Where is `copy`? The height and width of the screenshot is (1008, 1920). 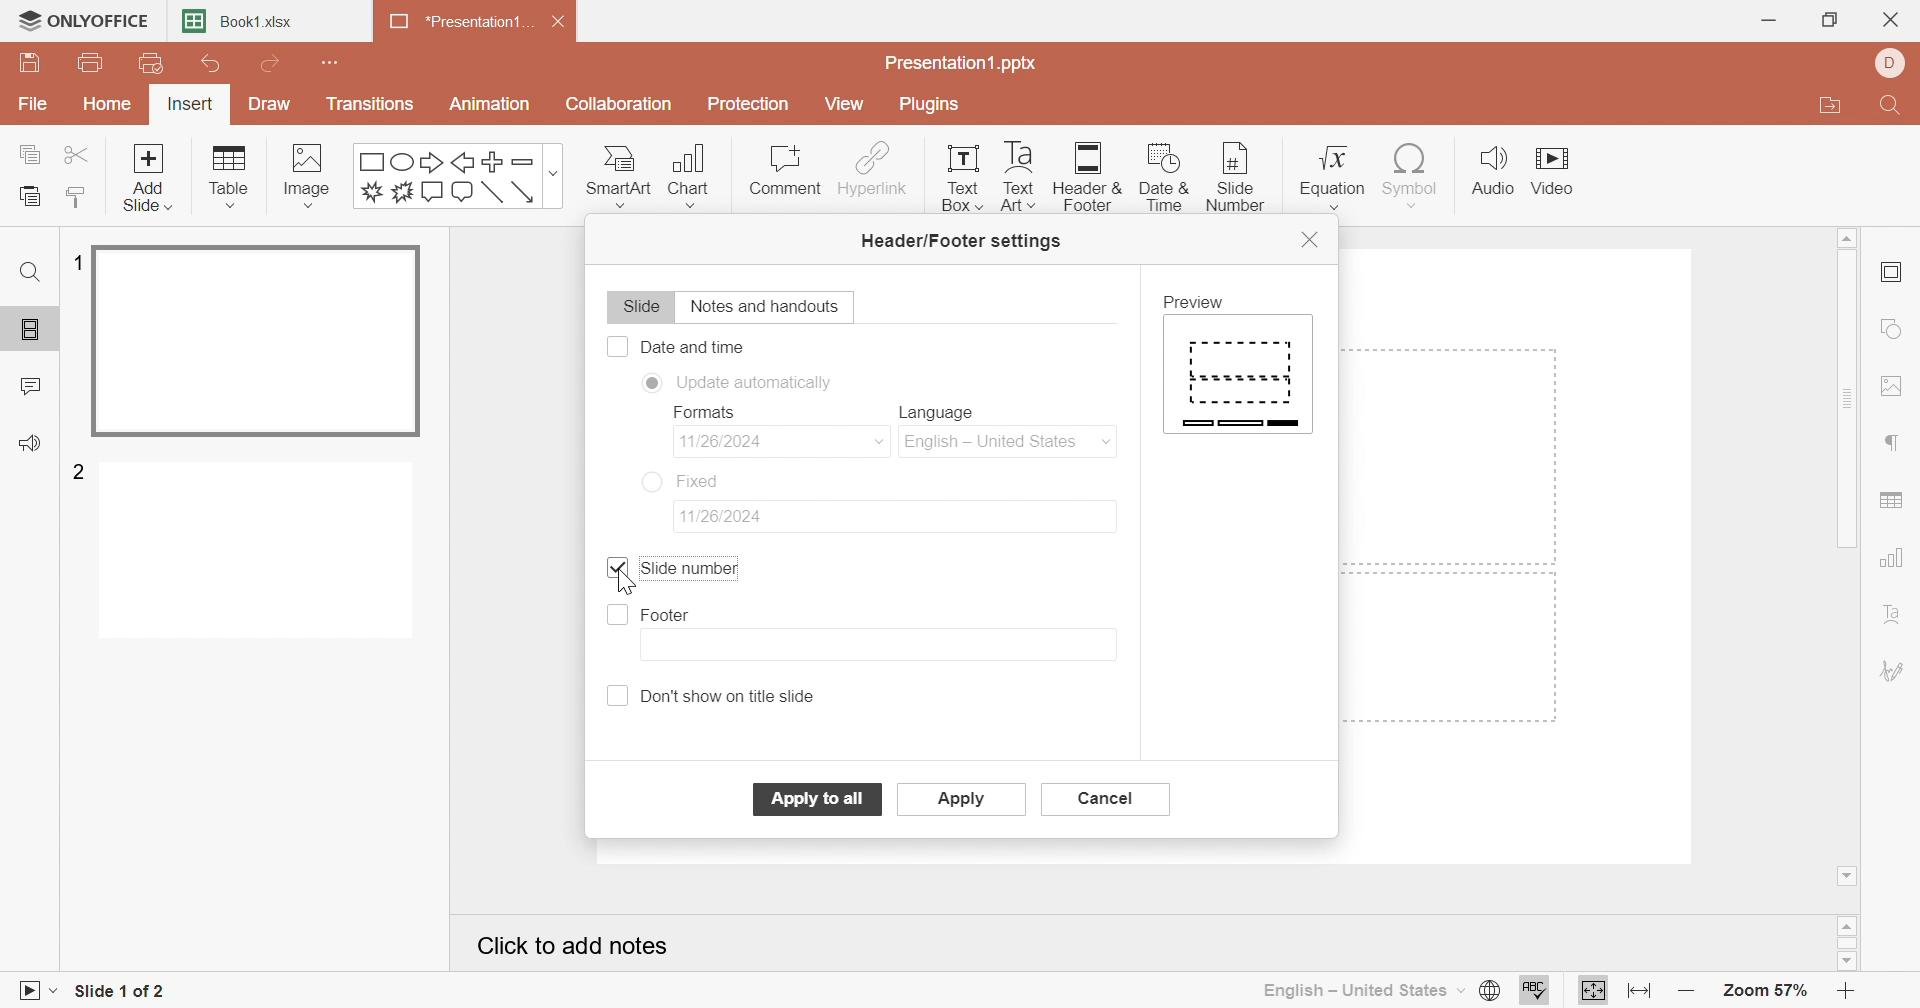 copy is located at coordinates (34, 151).